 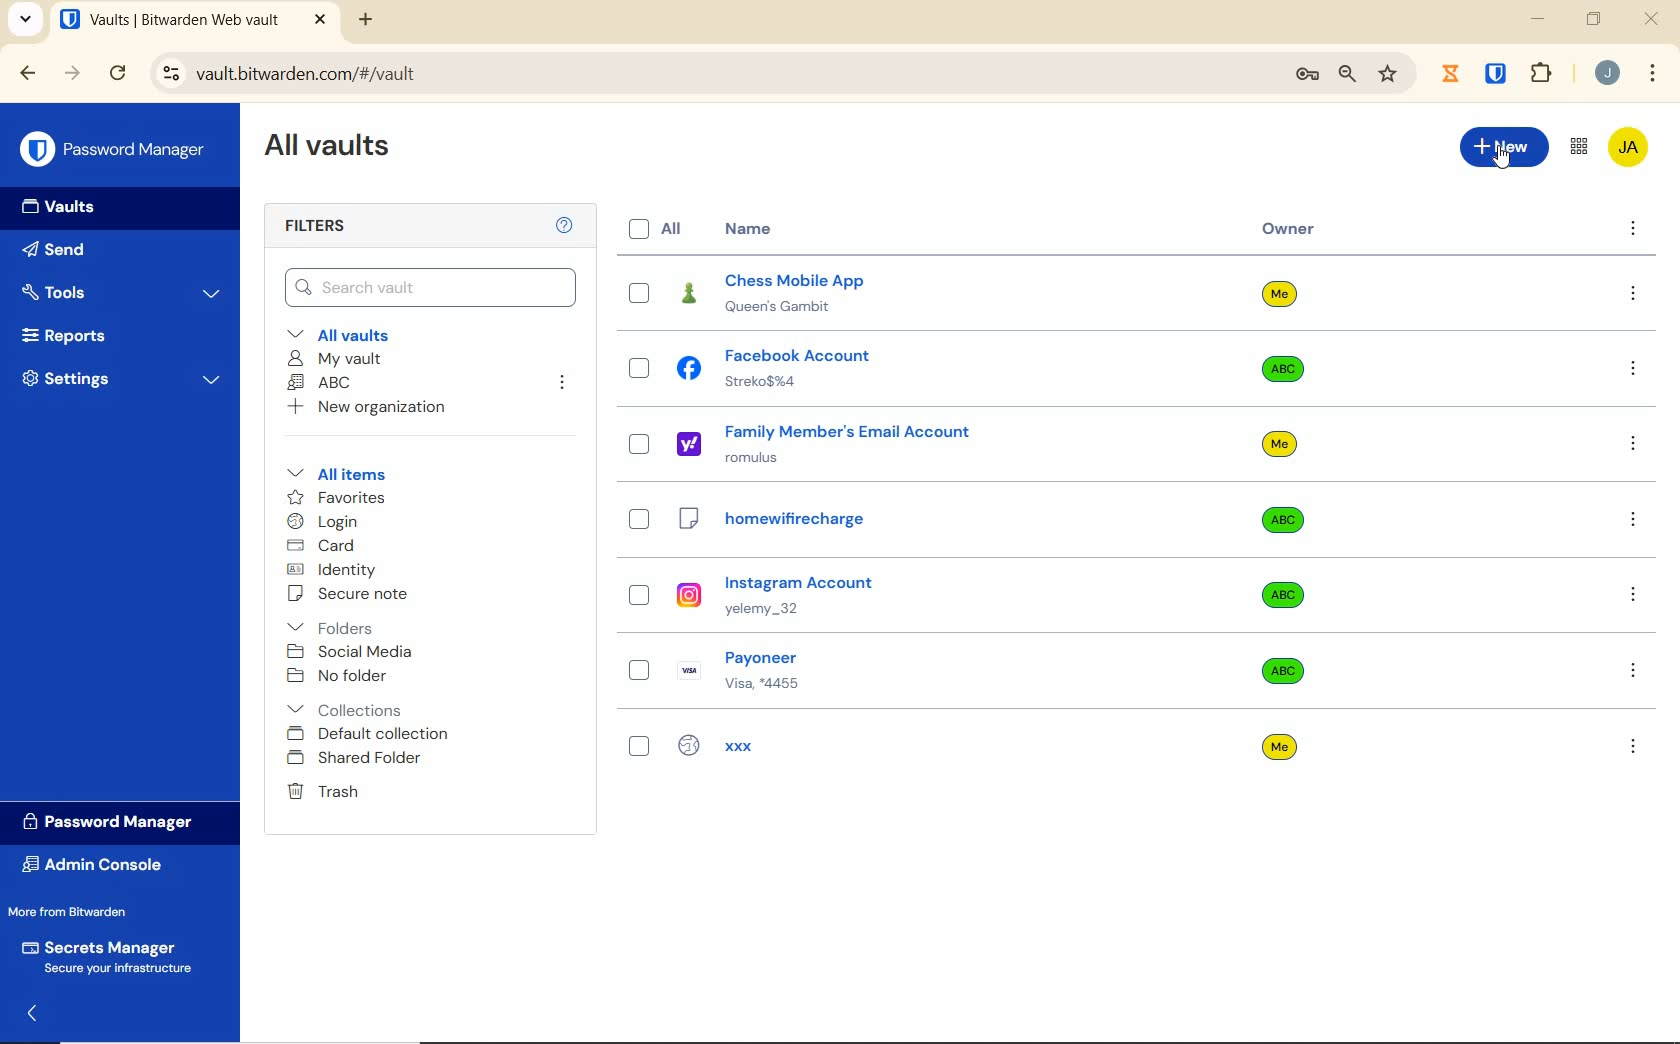 What do you see at coordinates (751, 229) in the screenshot?
I see `name` at bounding box center [751, 229].